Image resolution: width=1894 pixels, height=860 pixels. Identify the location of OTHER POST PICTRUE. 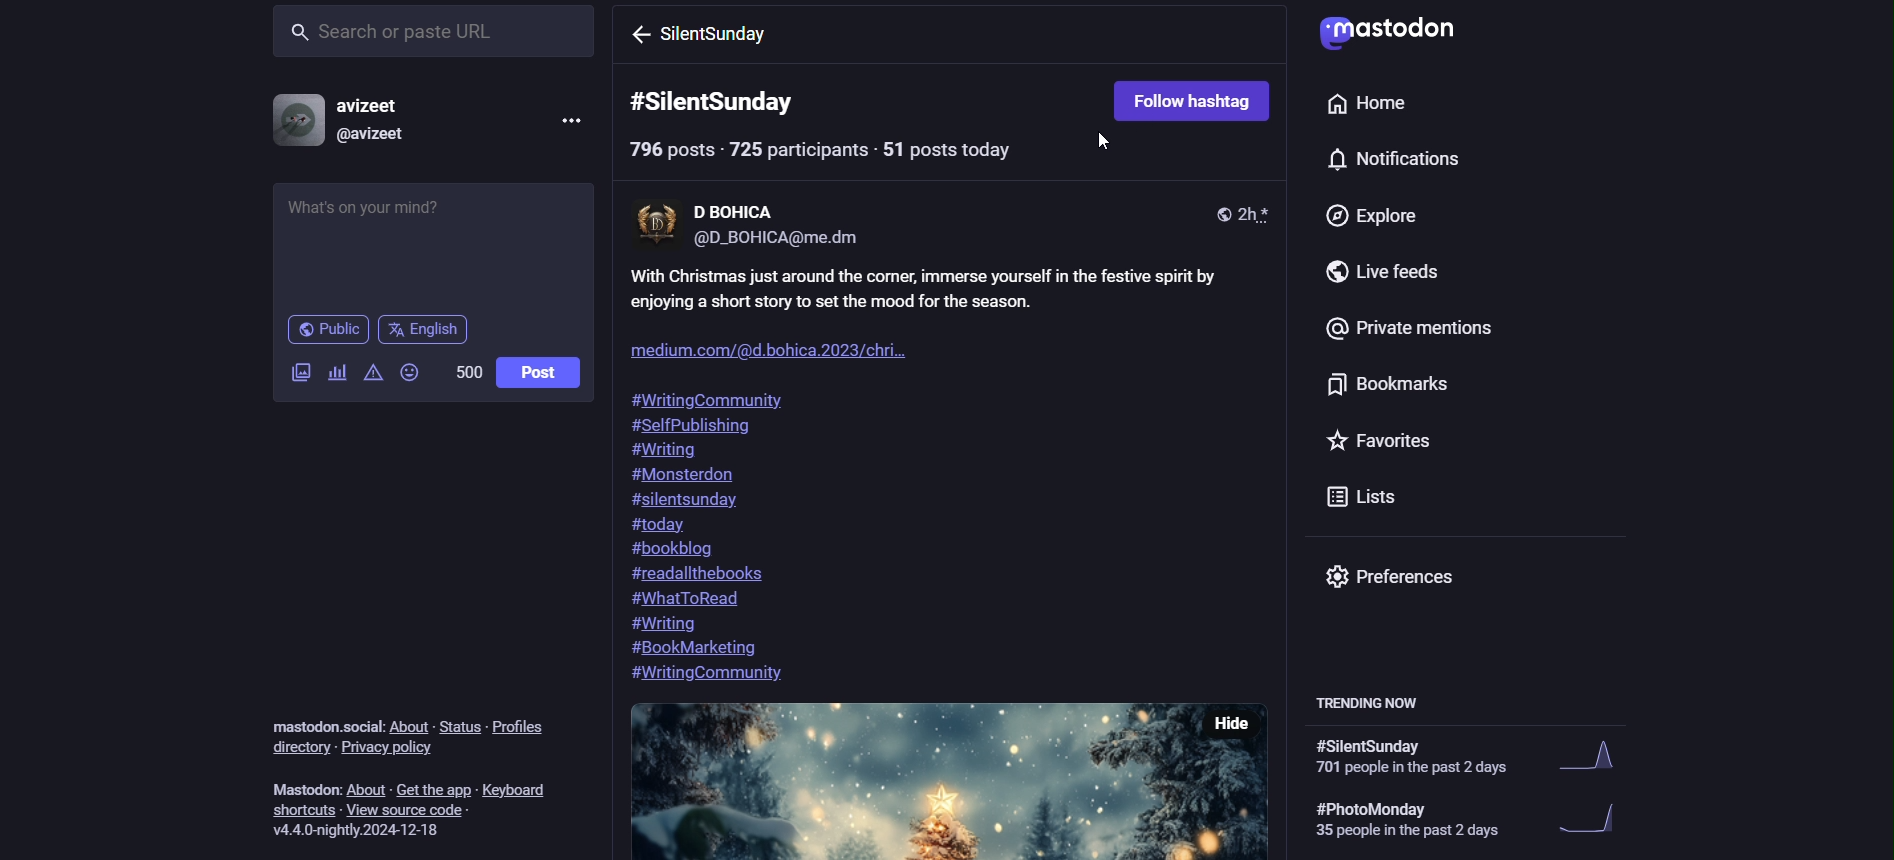
(897, 781).